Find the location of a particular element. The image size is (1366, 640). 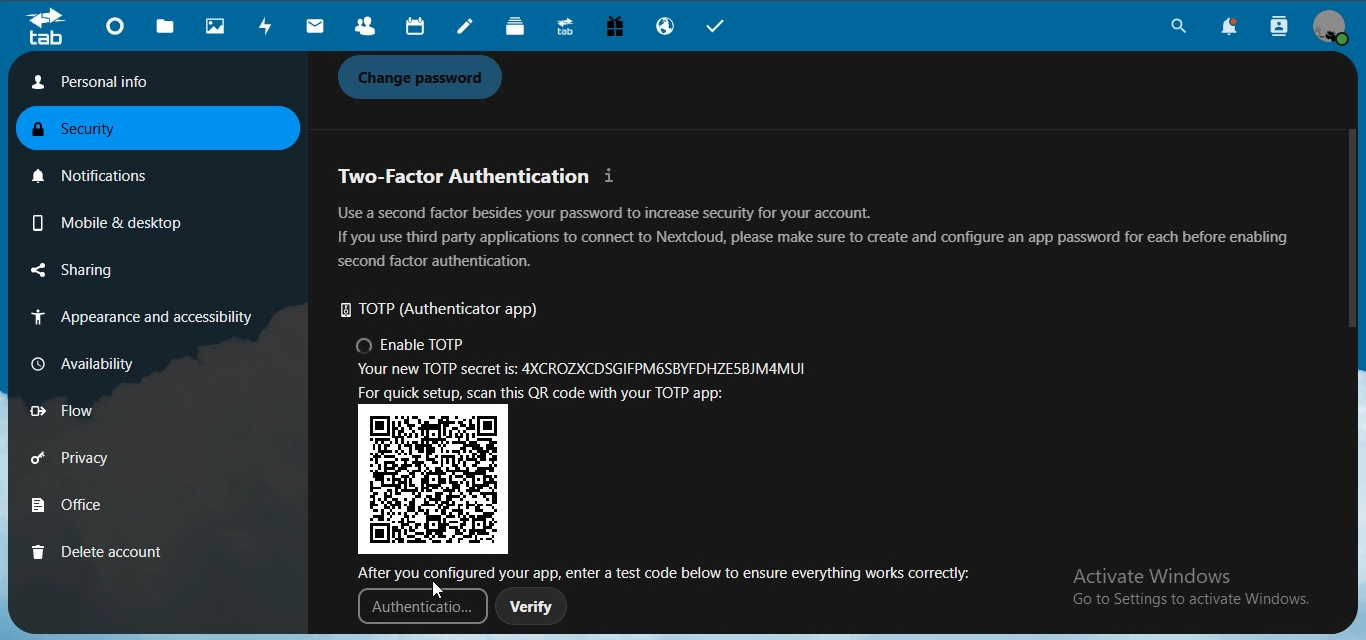

free trial is located at coordinates (617, 29).